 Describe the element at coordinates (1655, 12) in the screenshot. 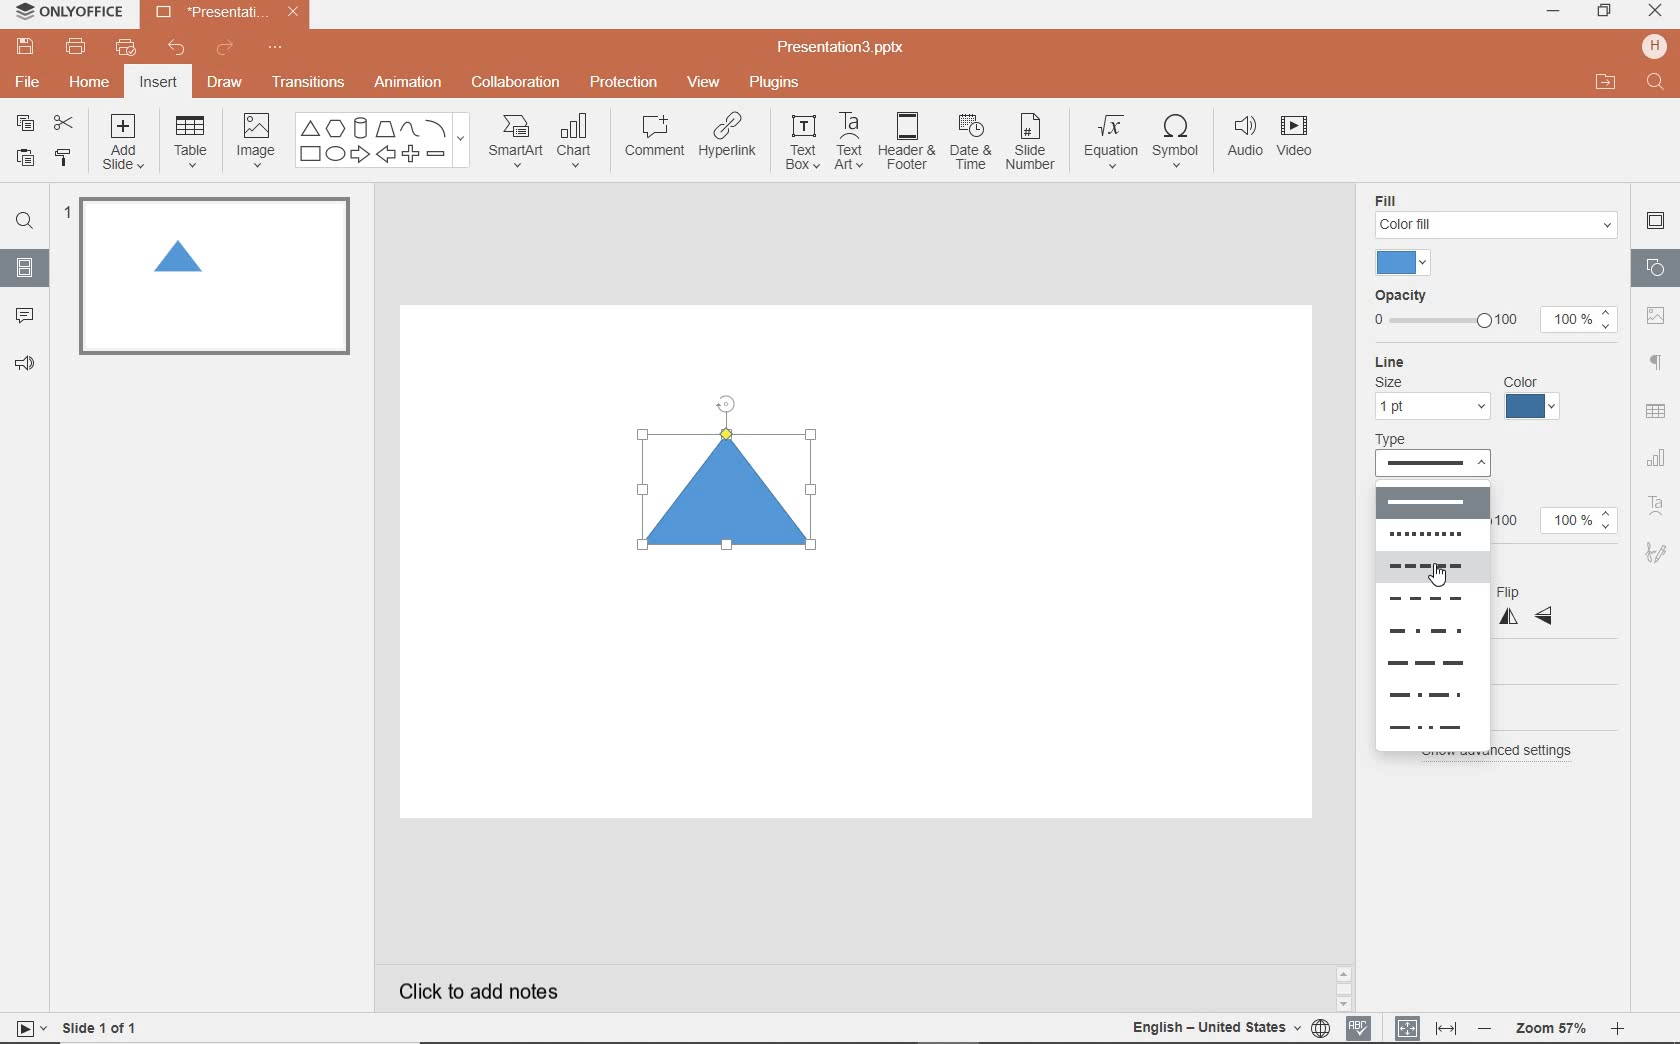

I see `CLOSE` at that location.